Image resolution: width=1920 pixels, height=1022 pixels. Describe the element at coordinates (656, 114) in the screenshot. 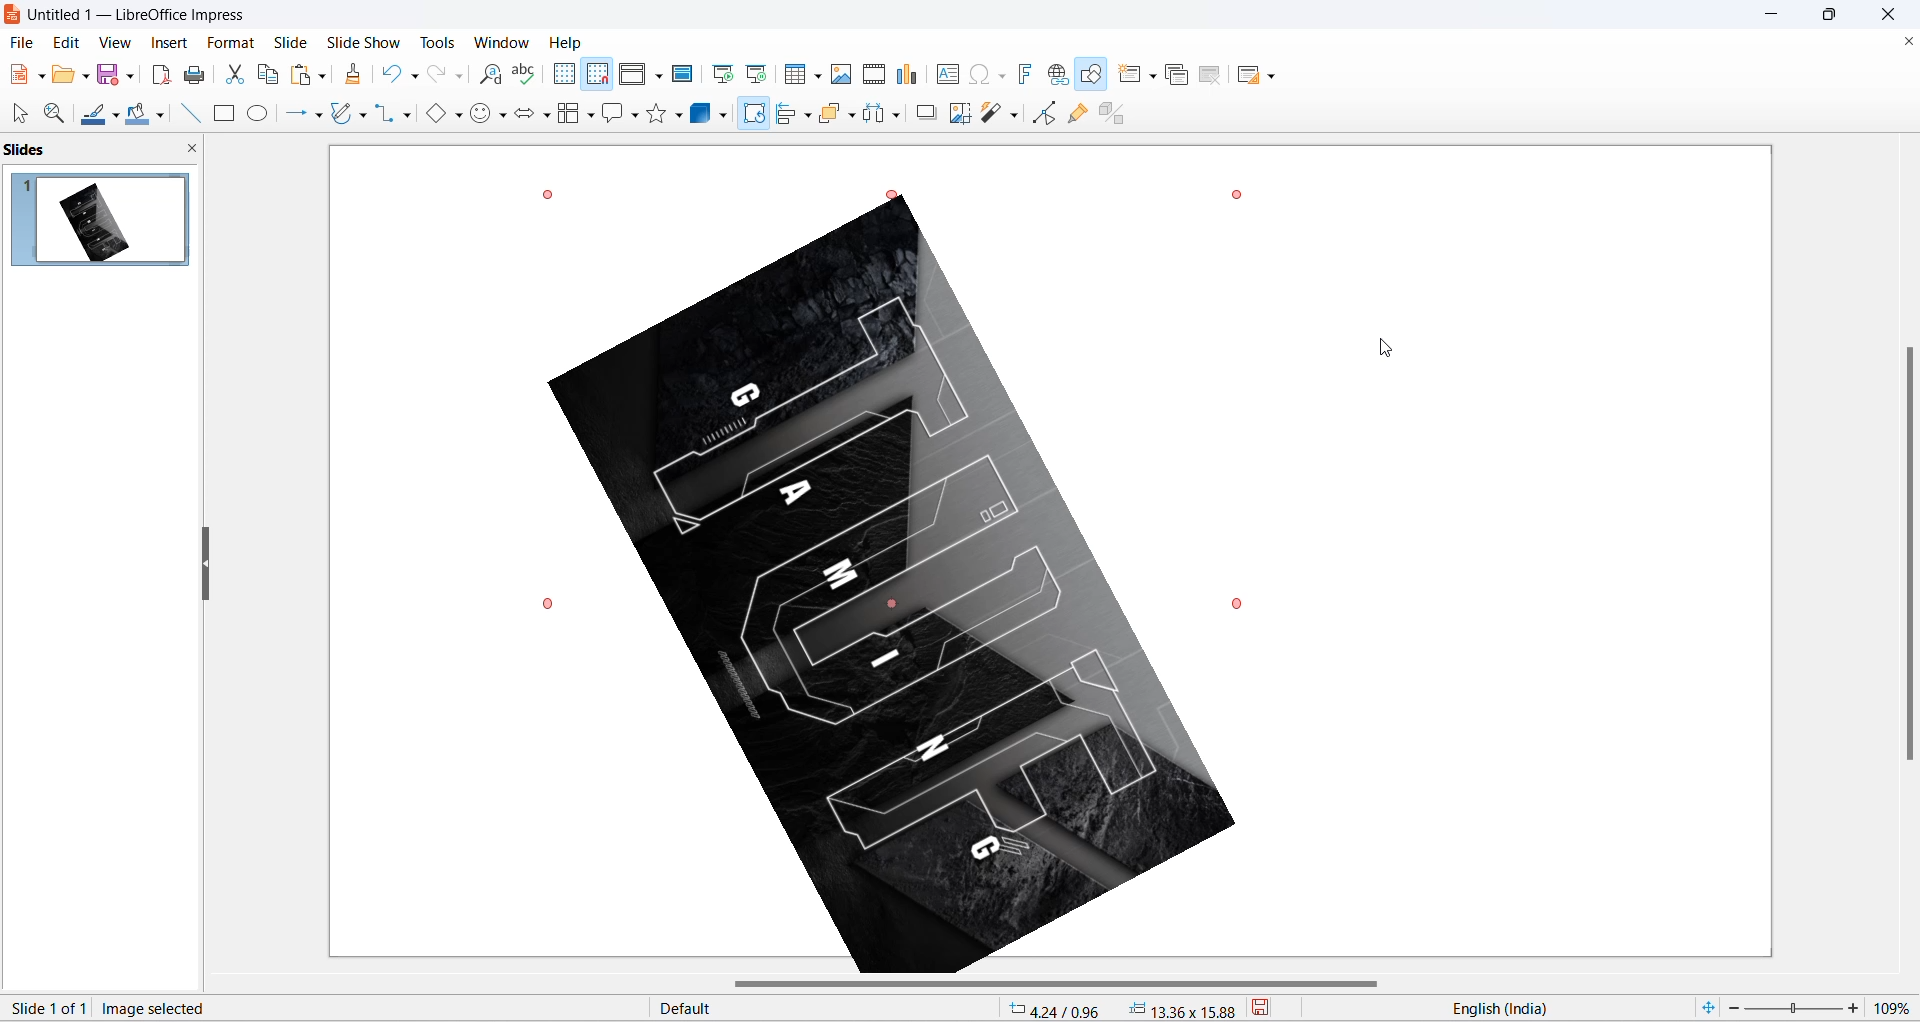

I see `star shape` at that location.